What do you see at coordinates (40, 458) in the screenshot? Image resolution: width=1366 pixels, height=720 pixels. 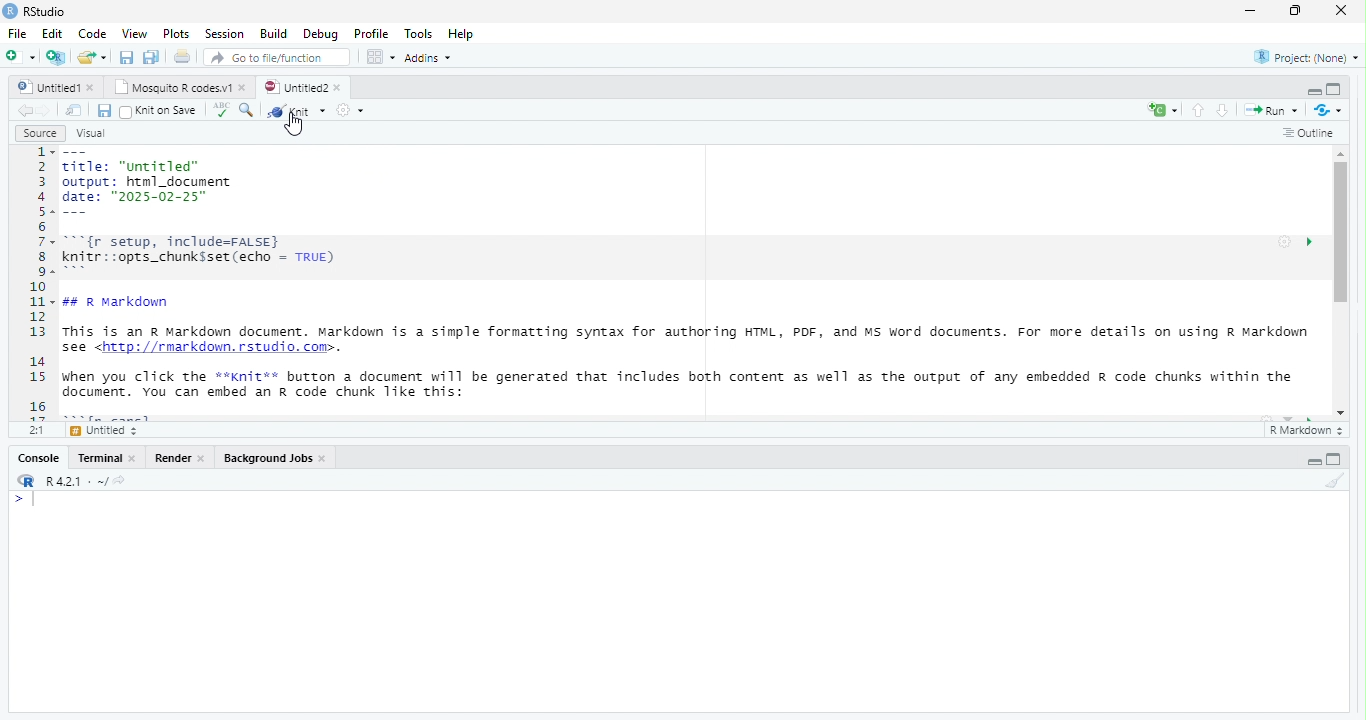 I see `Console` at bounding box center [40, 458].